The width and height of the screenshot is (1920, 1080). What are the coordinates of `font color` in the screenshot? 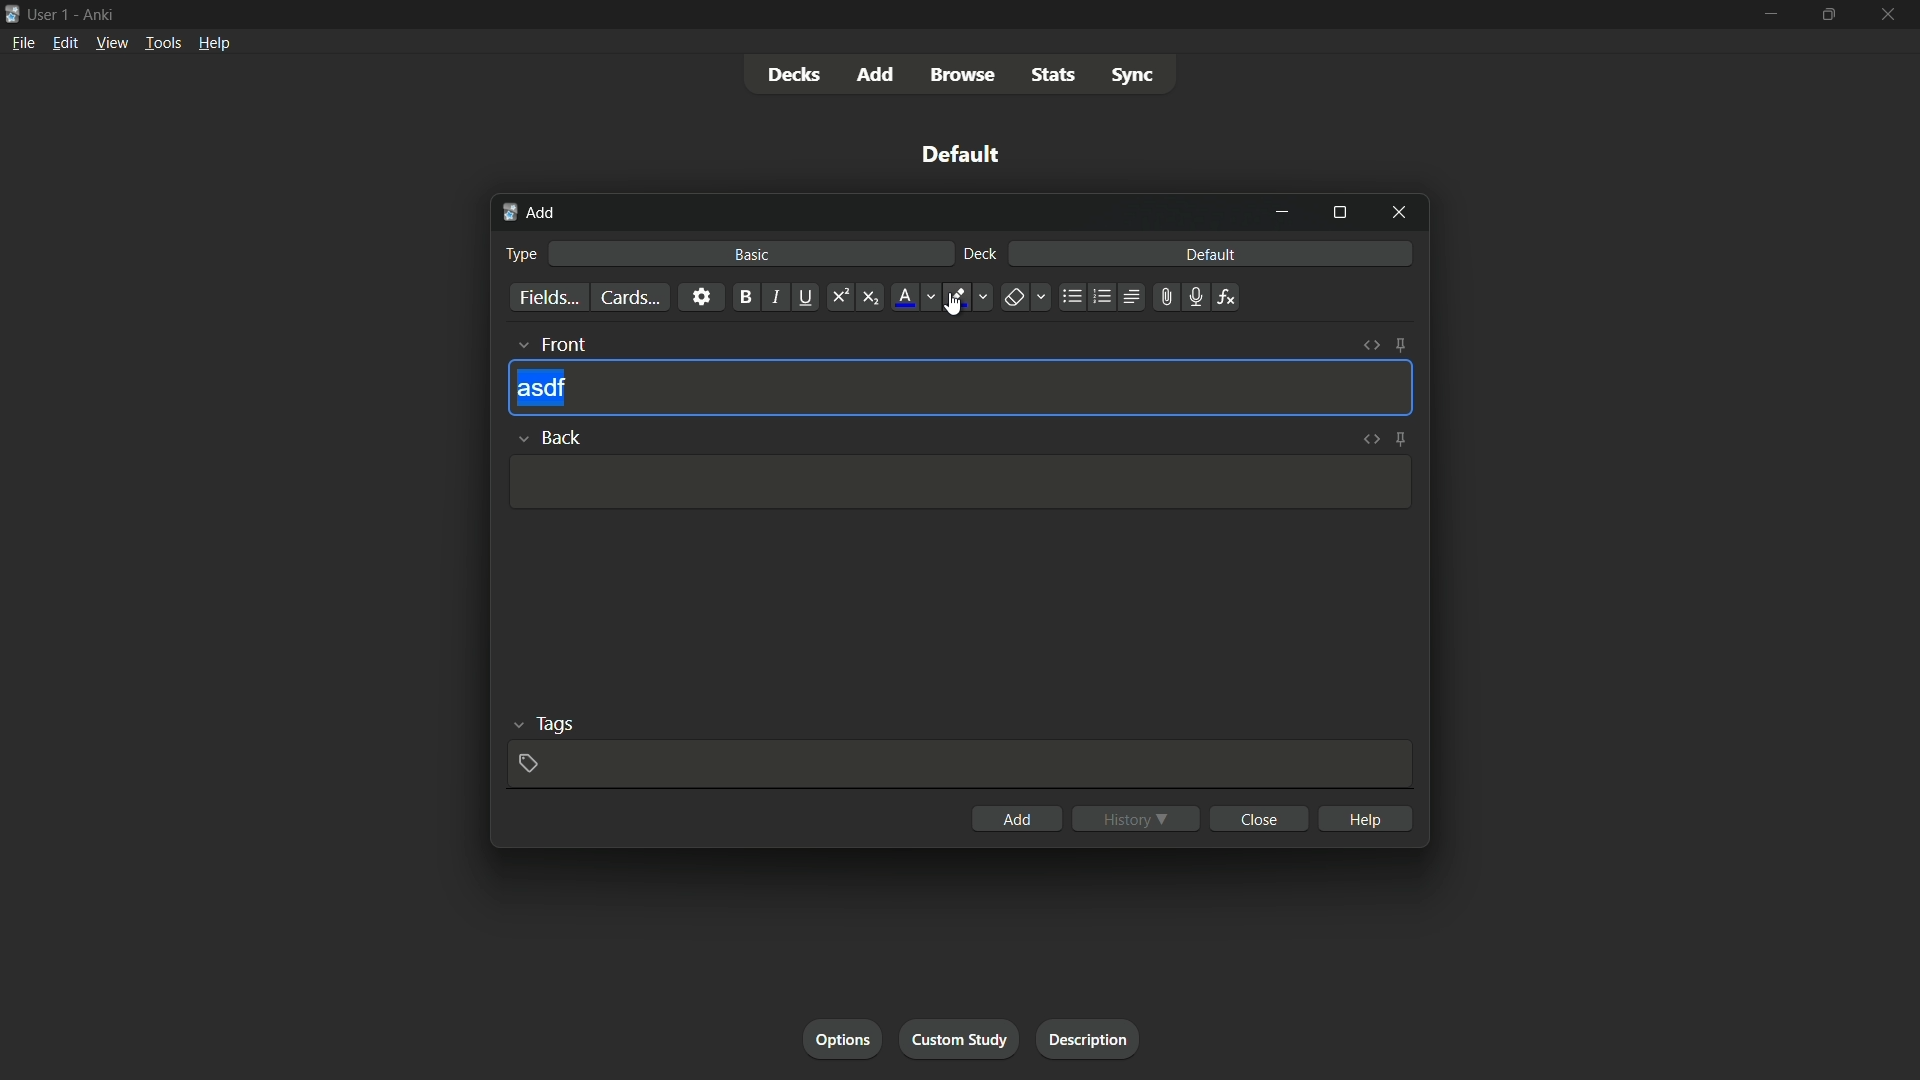 It's located at (914, 297).